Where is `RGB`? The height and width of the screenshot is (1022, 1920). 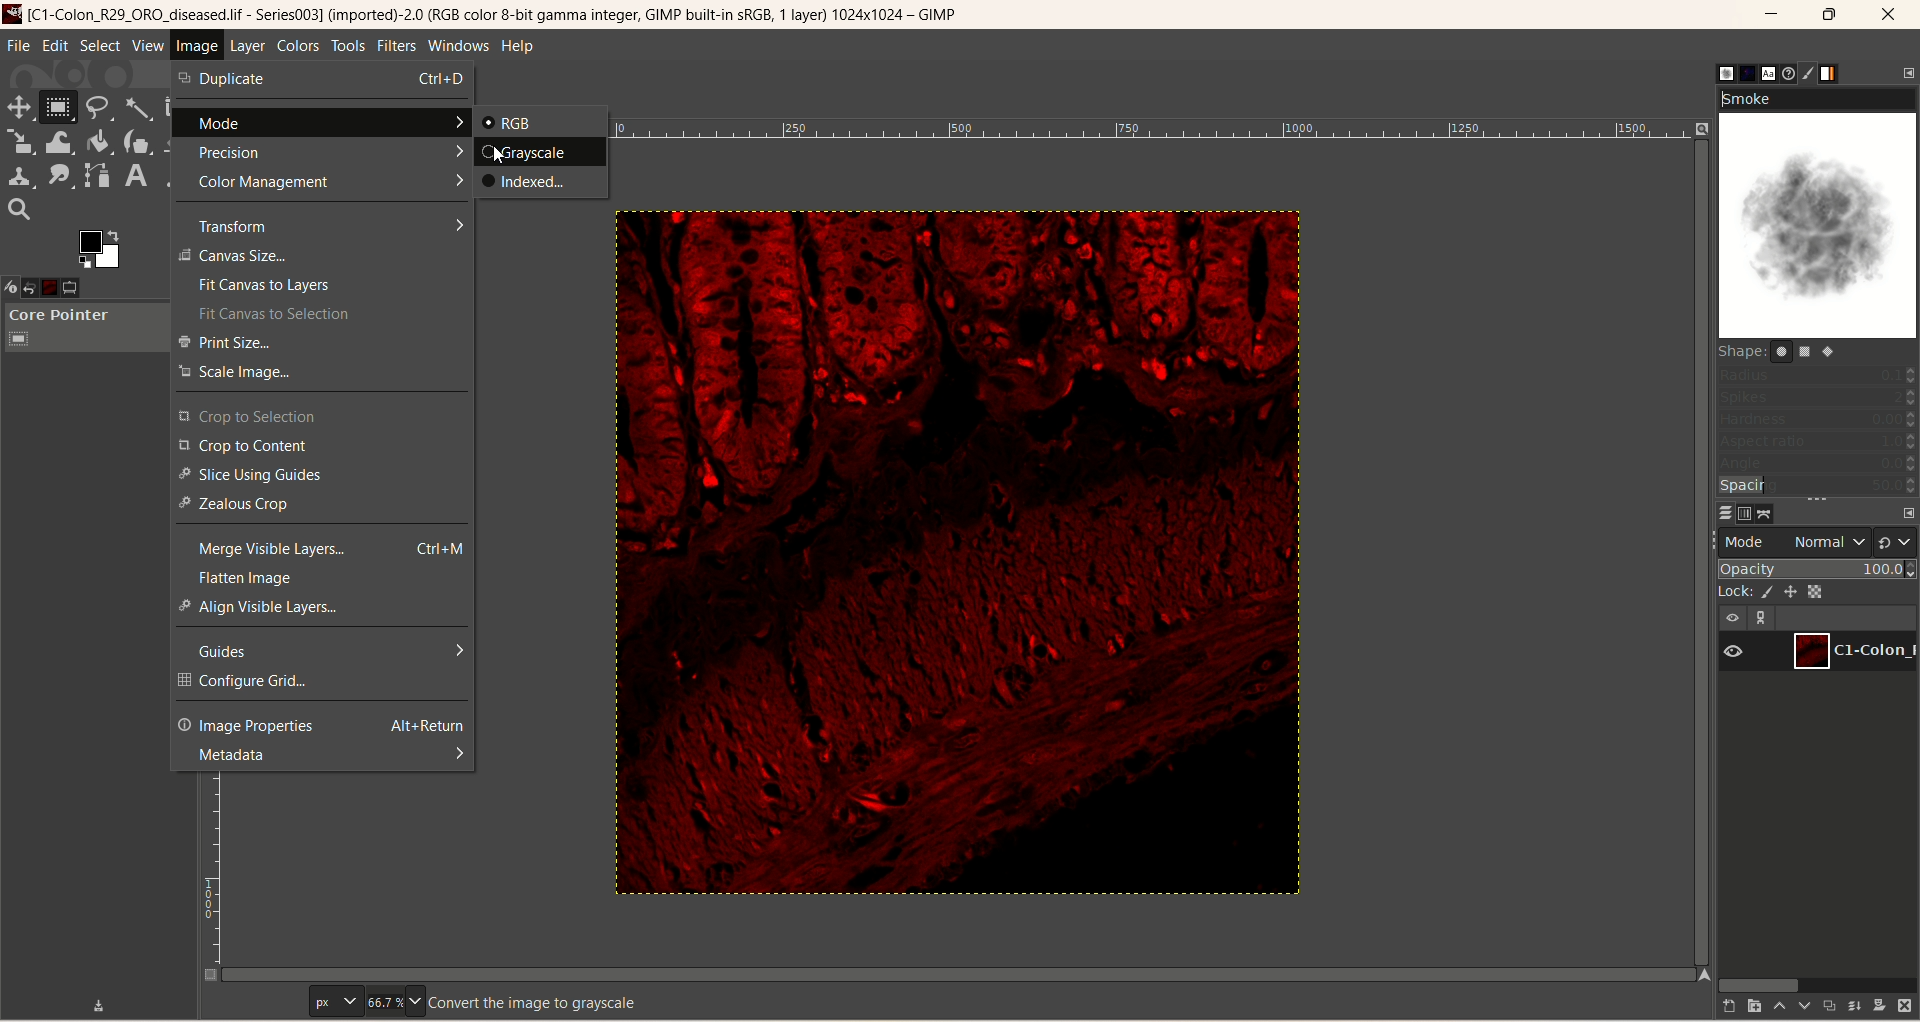
RGB is located at coordinates (508, 123).